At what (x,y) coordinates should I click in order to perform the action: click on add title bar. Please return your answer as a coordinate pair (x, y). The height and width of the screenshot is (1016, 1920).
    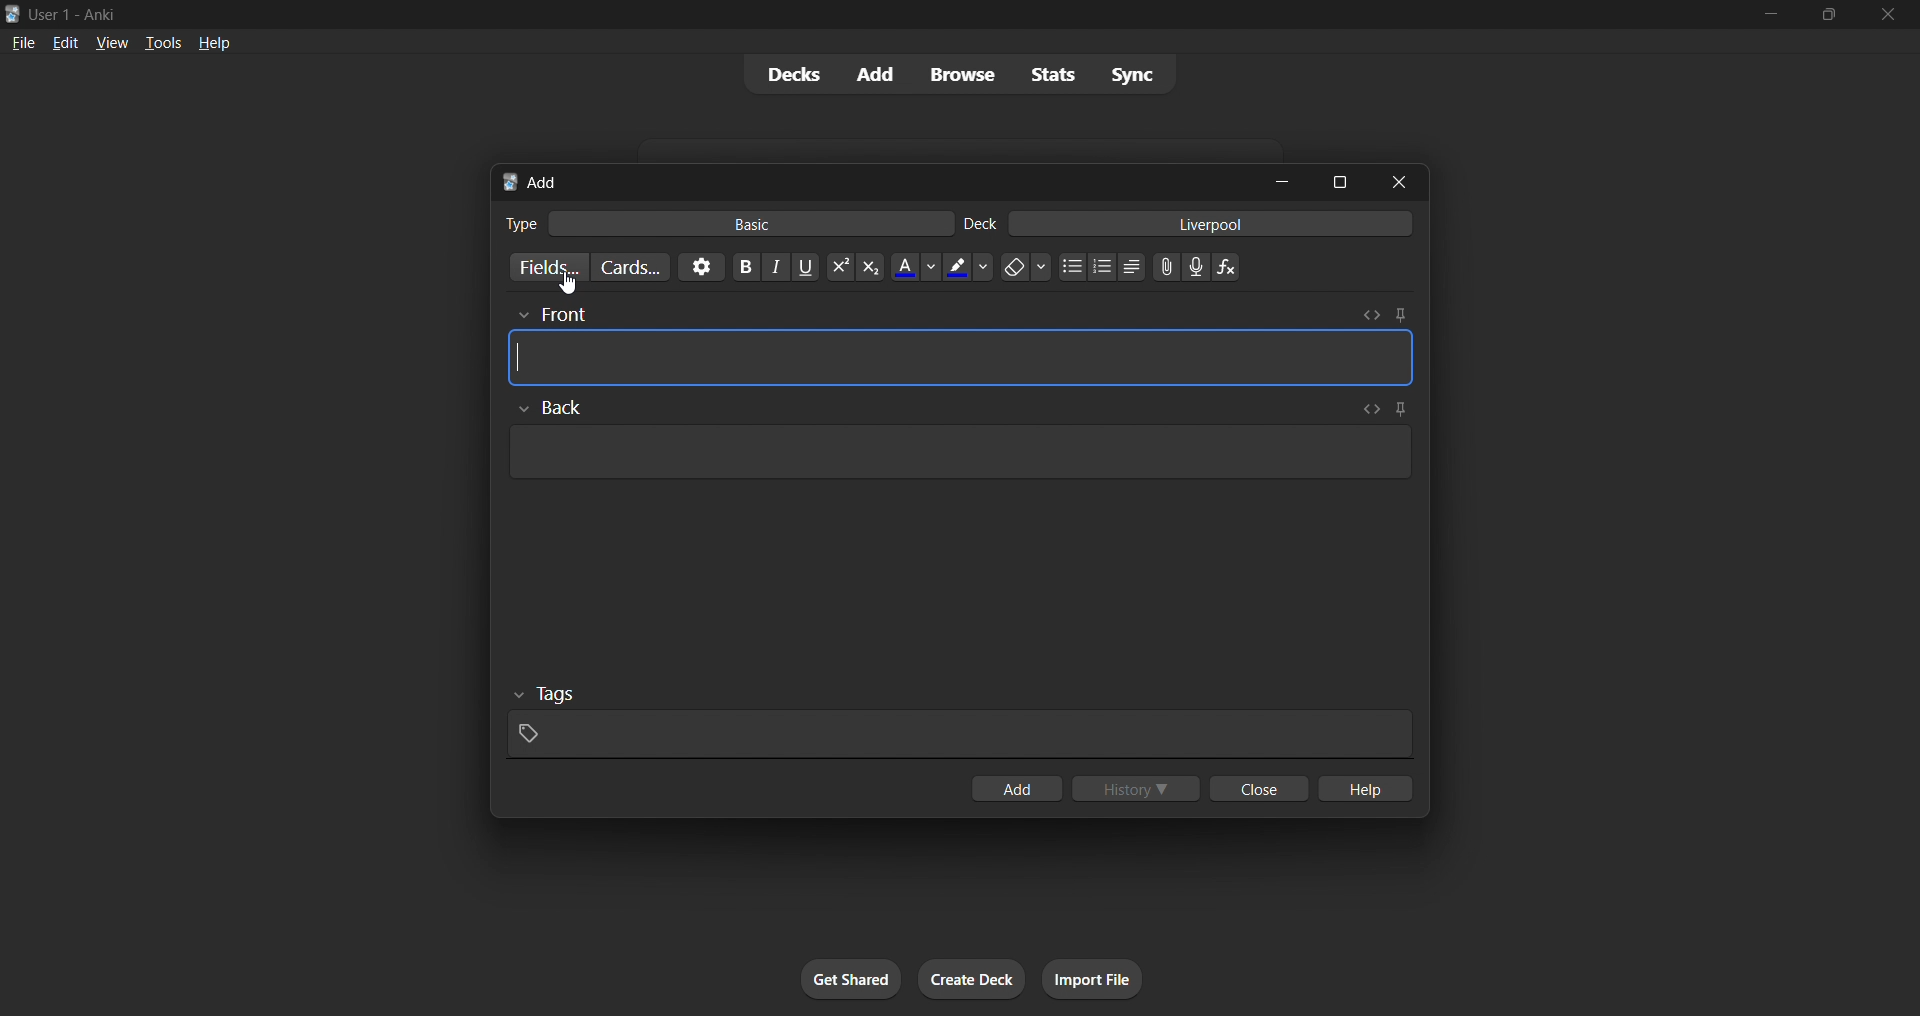
    Looking at the image, I should click on (543, 182).